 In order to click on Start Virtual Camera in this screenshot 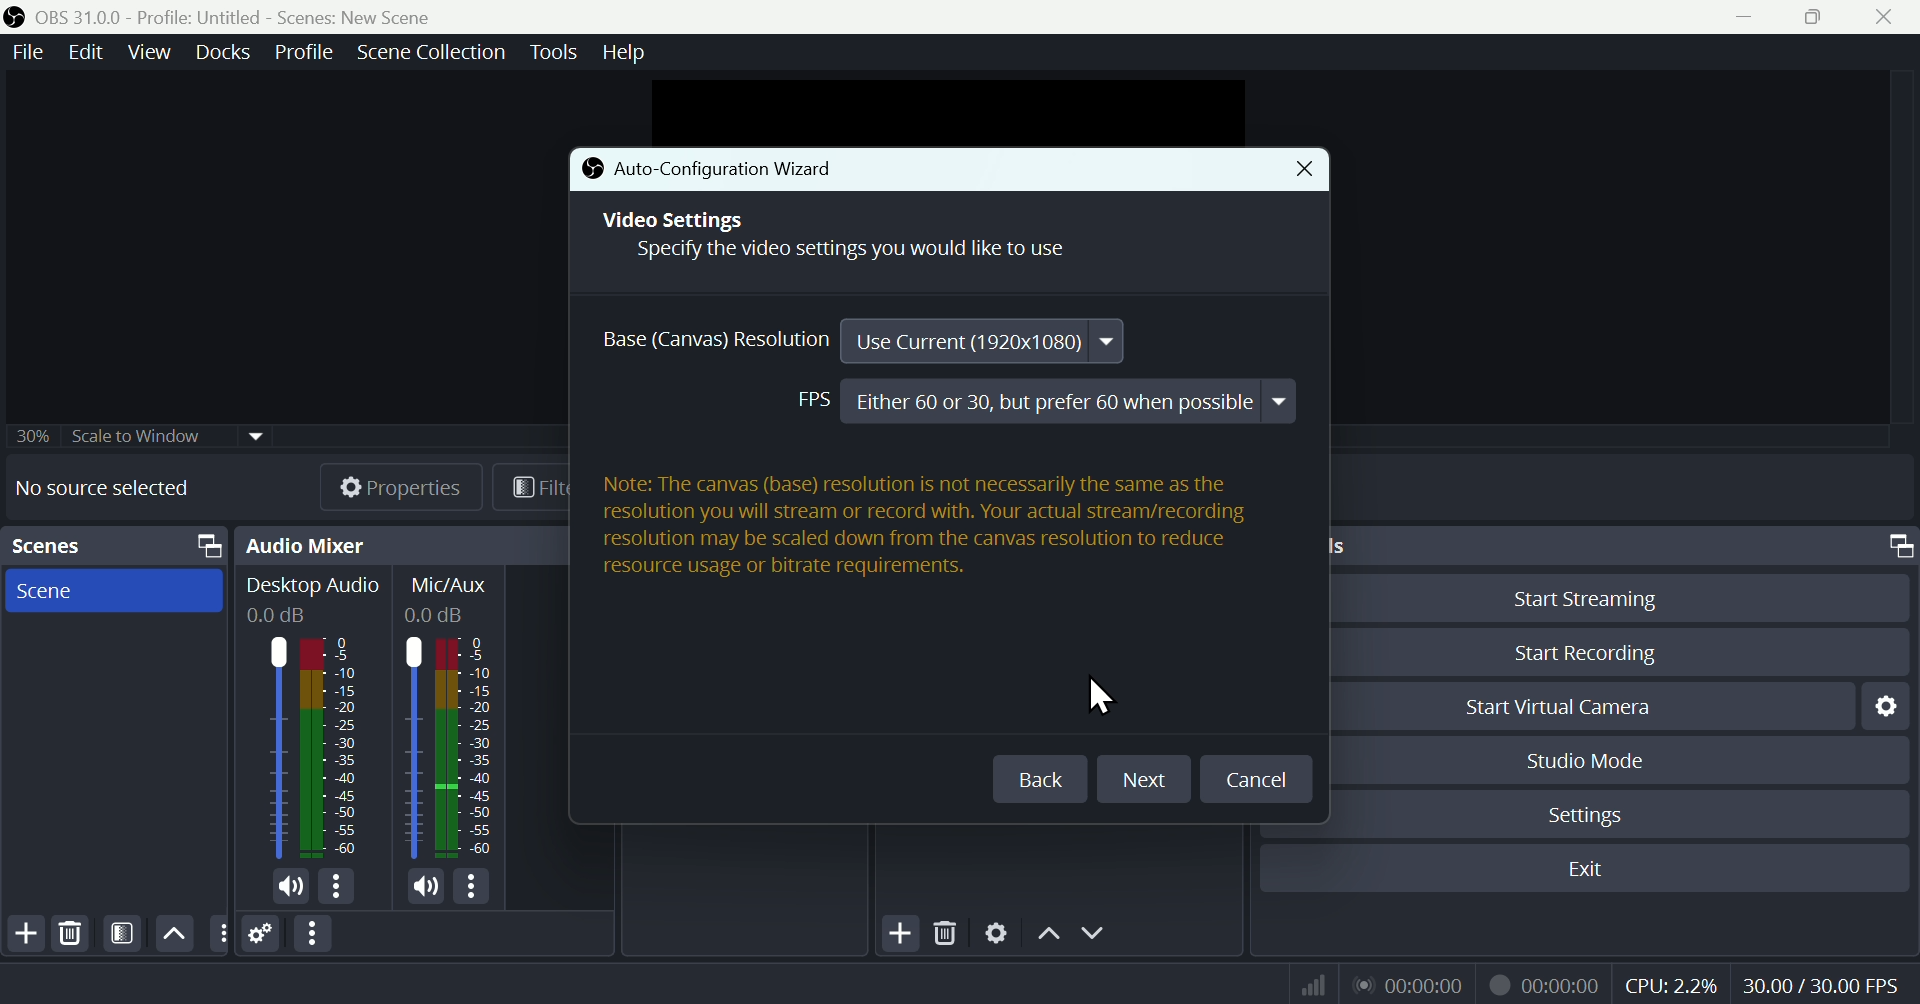, I will do `click(1587, 705)`.